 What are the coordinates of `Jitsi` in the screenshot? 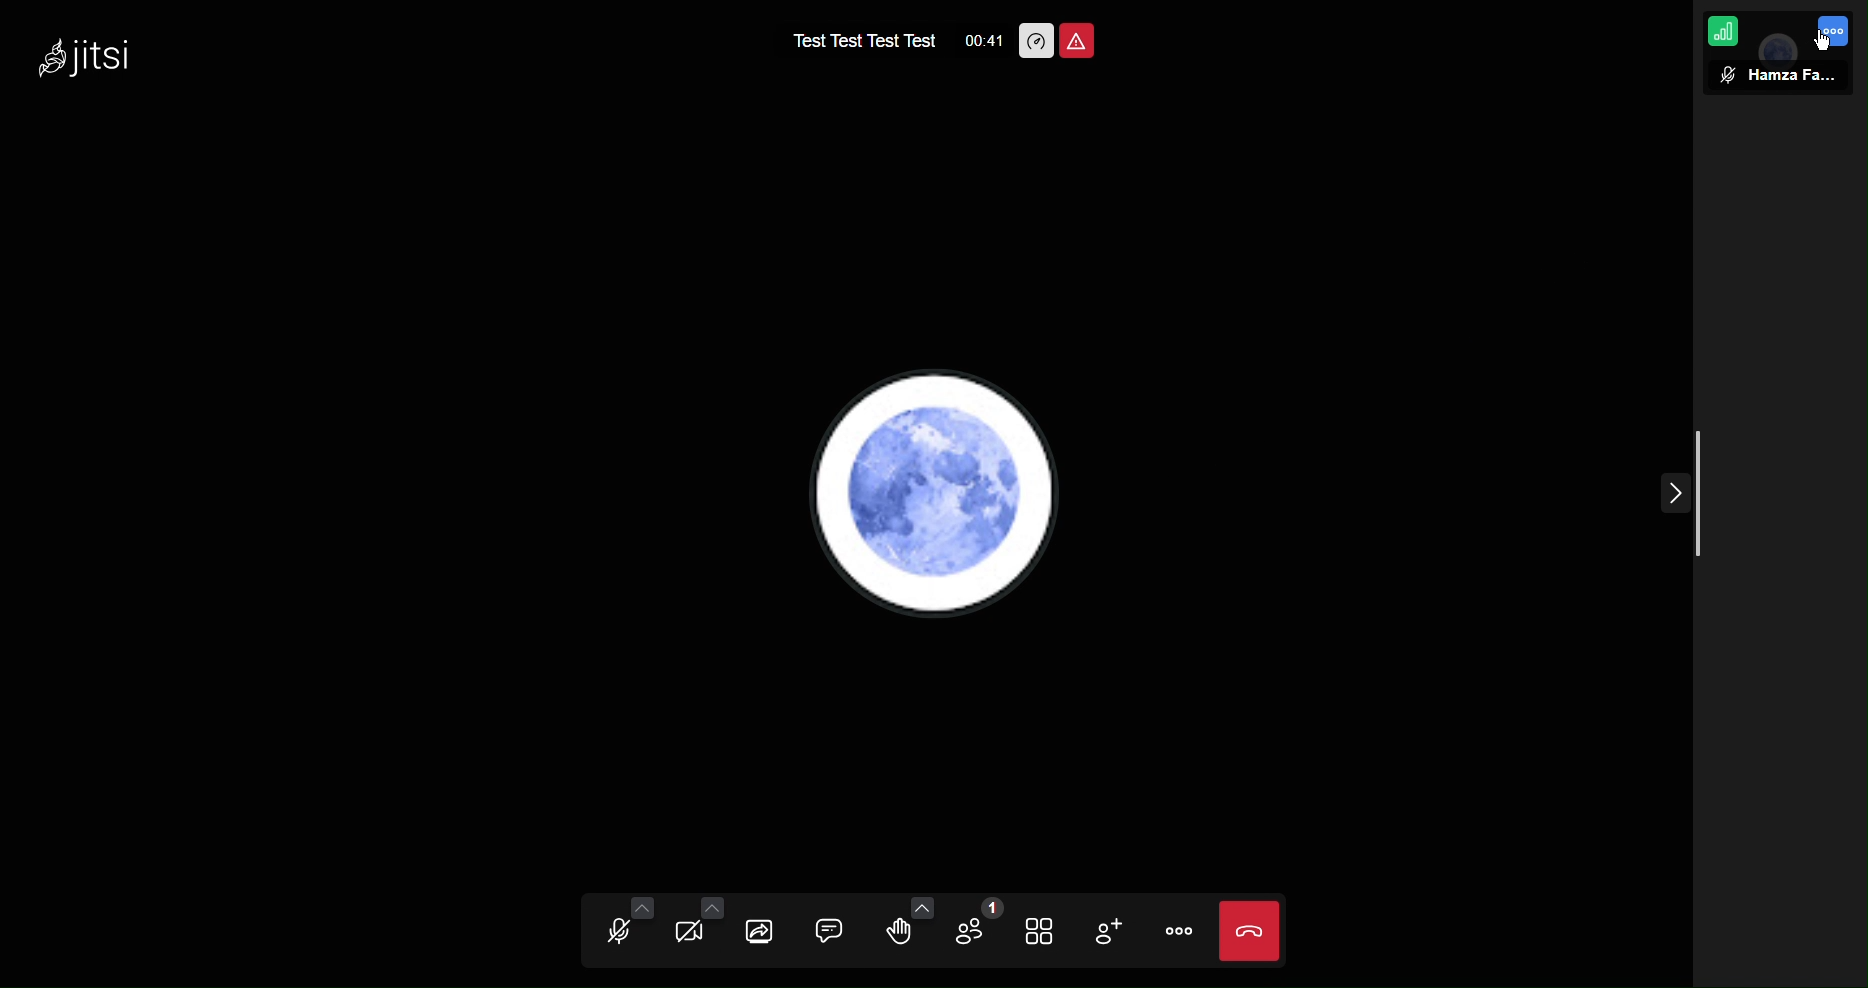 It's located at (88, 57).